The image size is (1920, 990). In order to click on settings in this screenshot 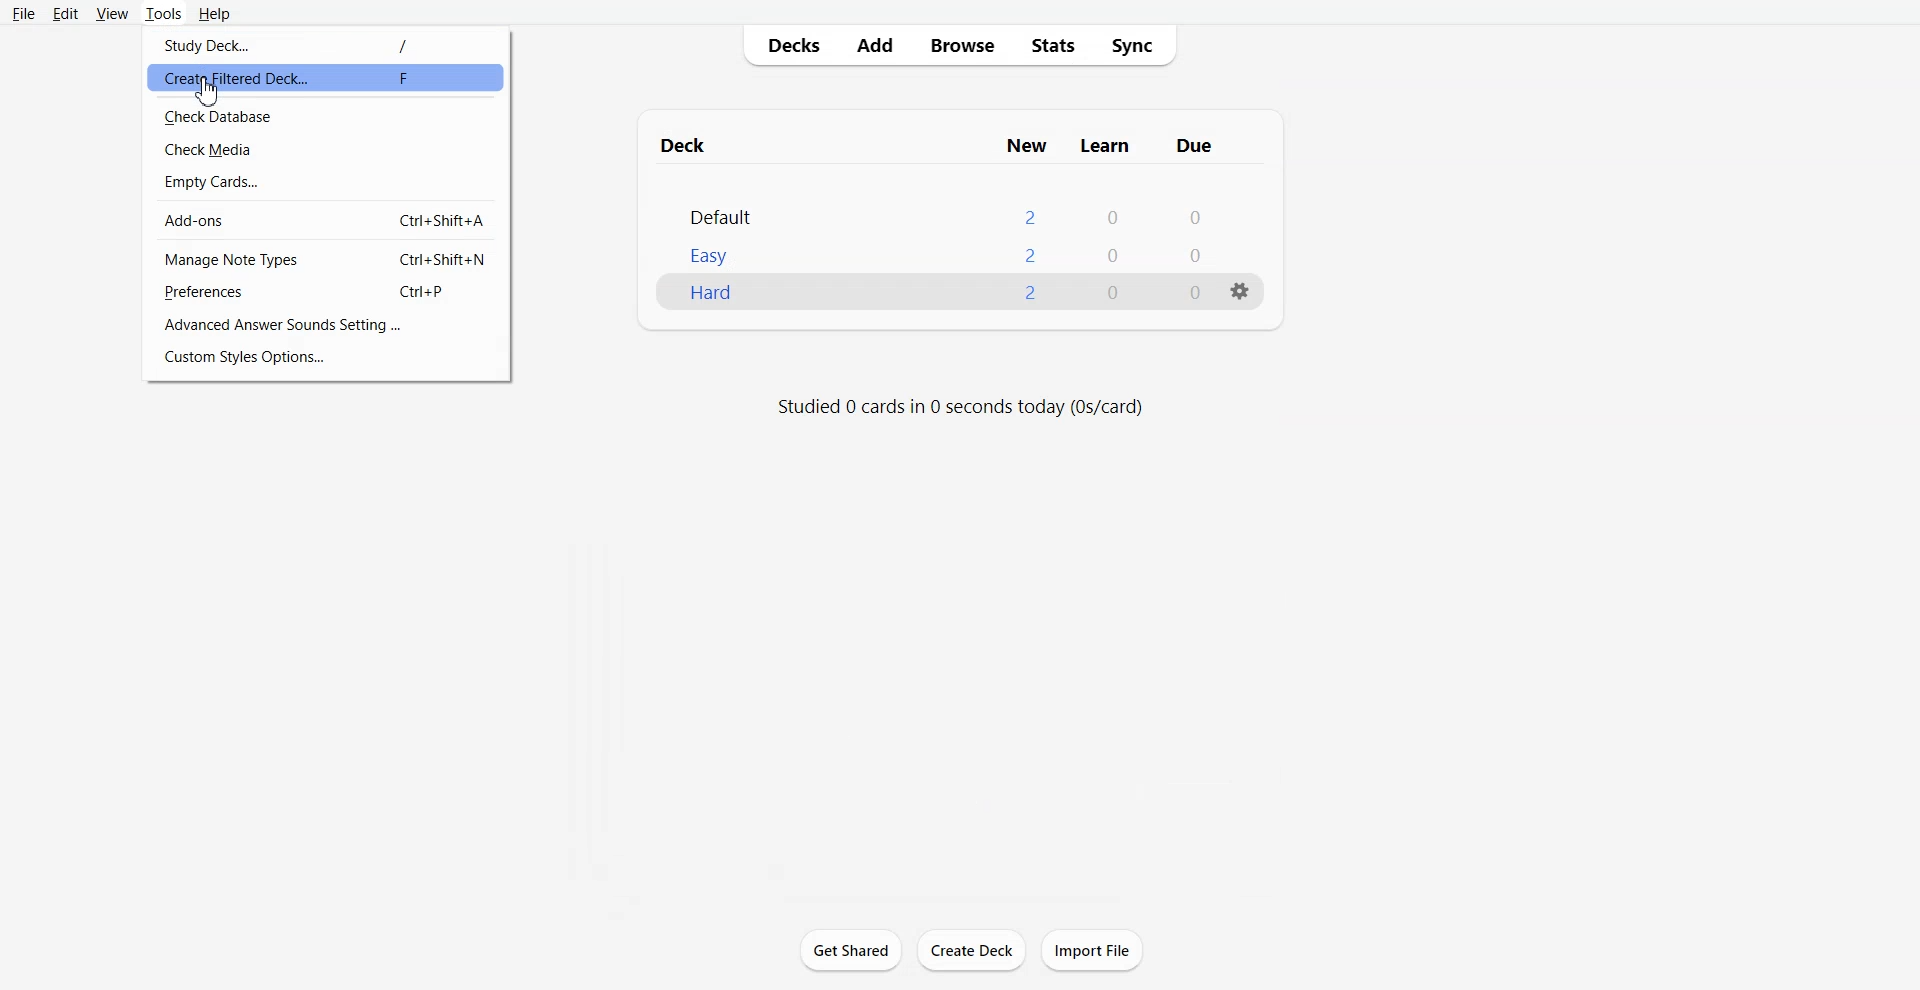, I will do `click(1241, 278)`.